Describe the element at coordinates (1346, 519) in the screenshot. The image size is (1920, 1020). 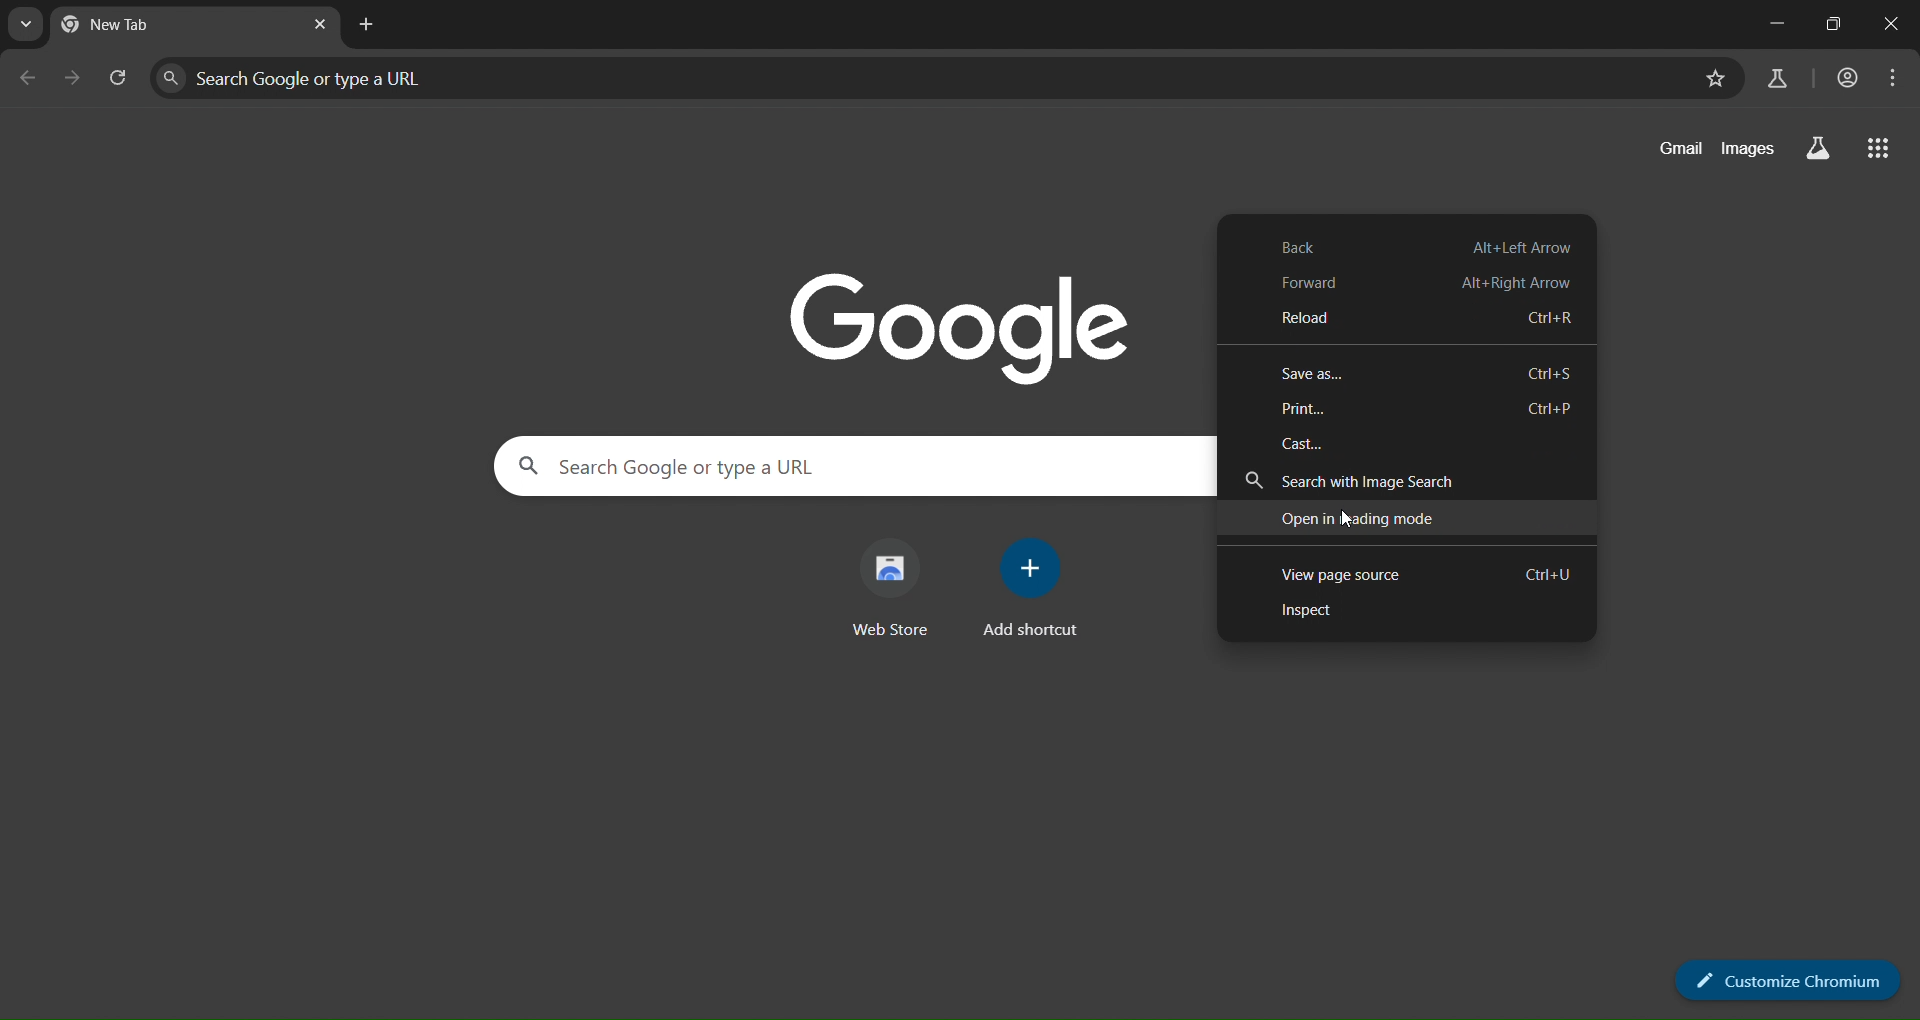
I see `cursor` at that location.